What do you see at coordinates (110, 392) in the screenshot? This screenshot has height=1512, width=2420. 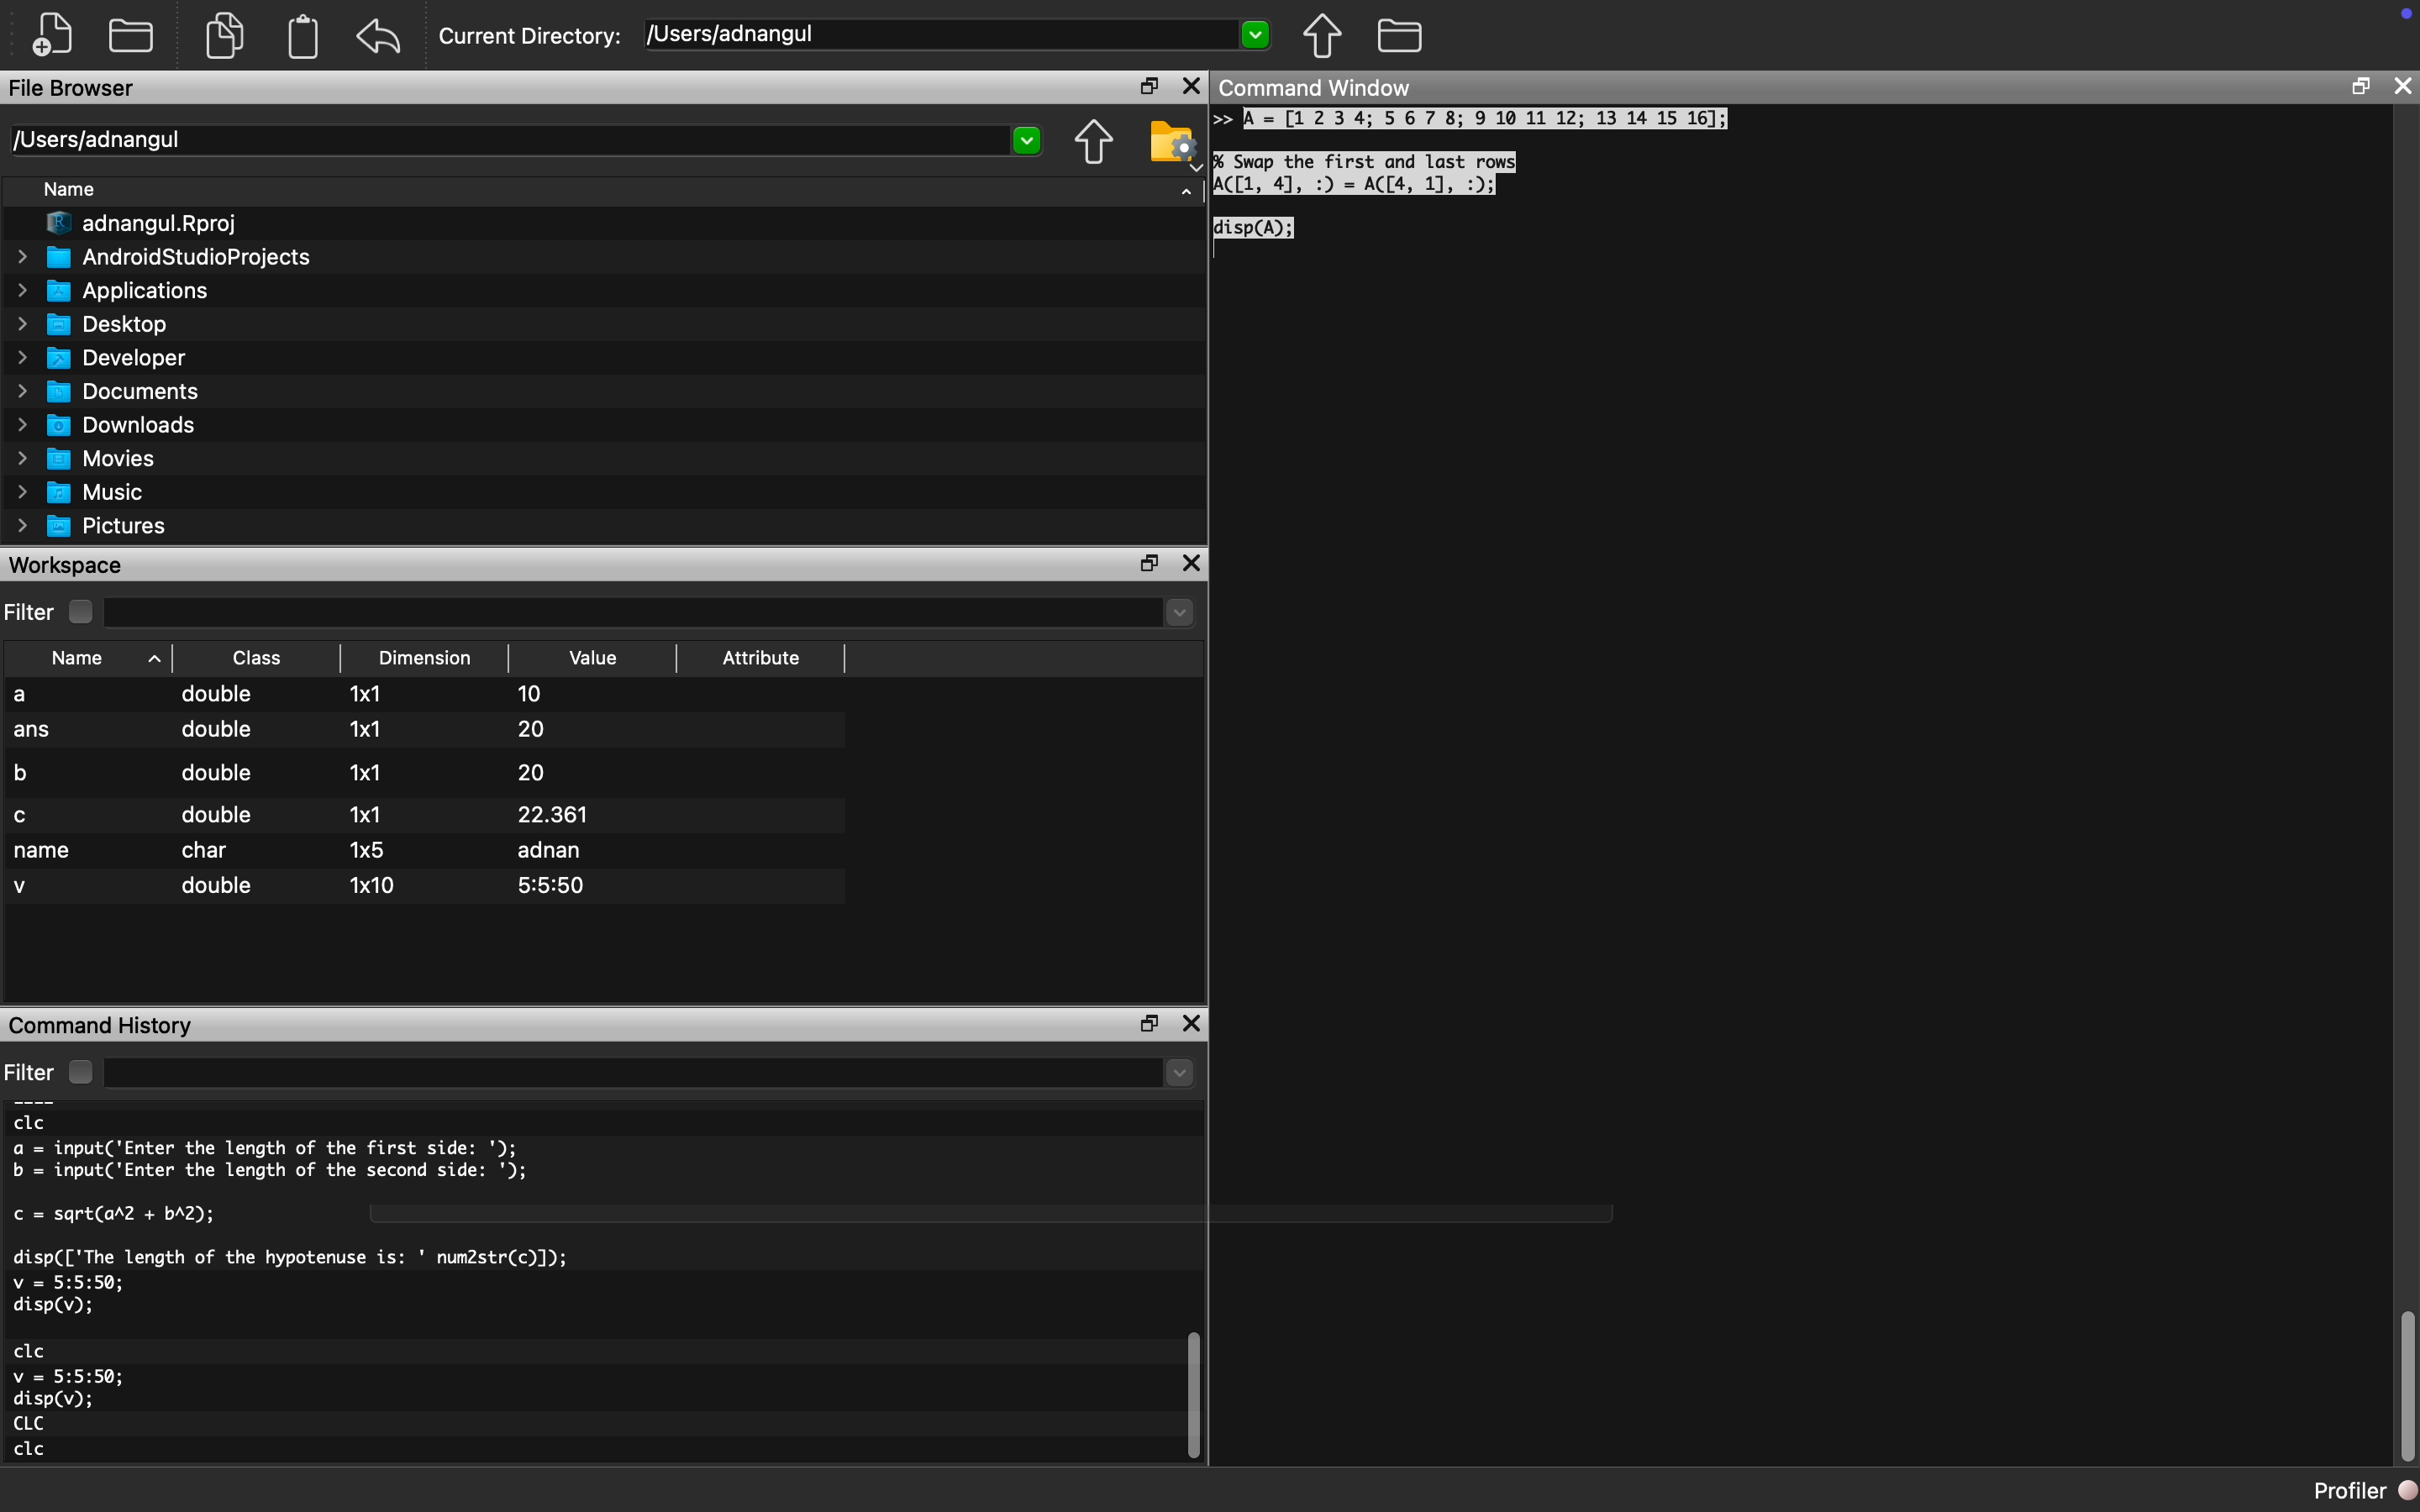 I see `> Documents` at bounding box center [110, 392].